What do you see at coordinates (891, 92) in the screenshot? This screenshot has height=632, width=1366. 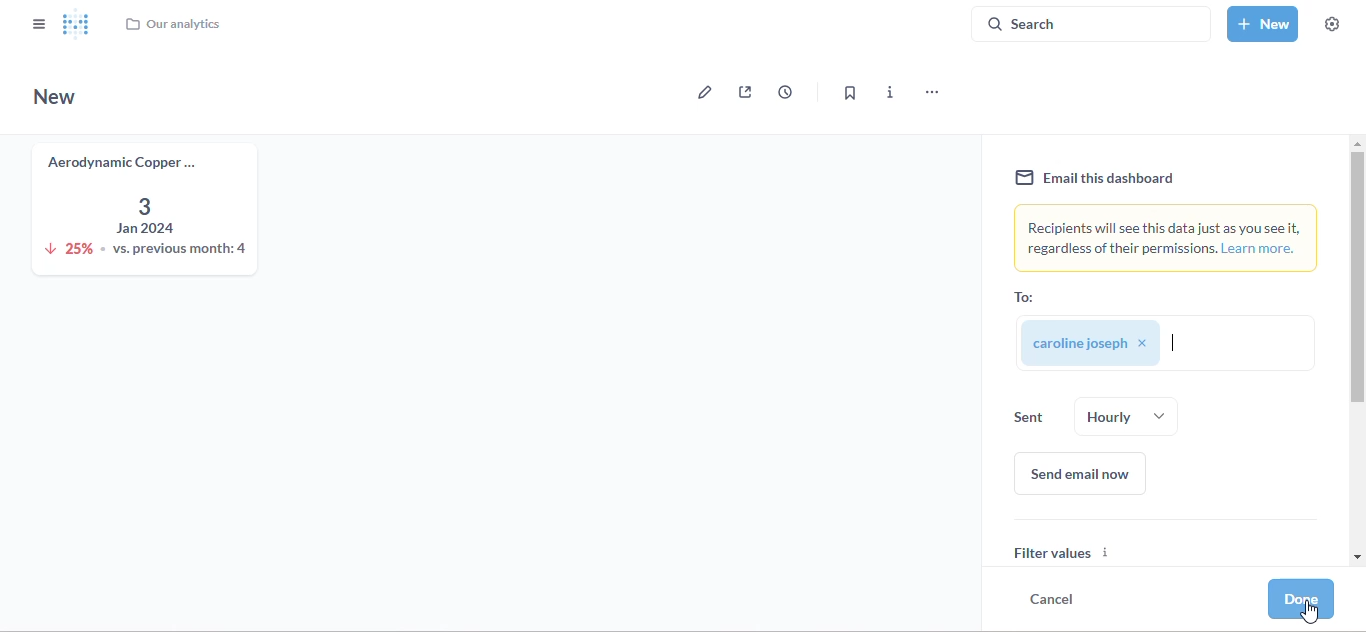 I see `more info` at bounding box center [891, 92].